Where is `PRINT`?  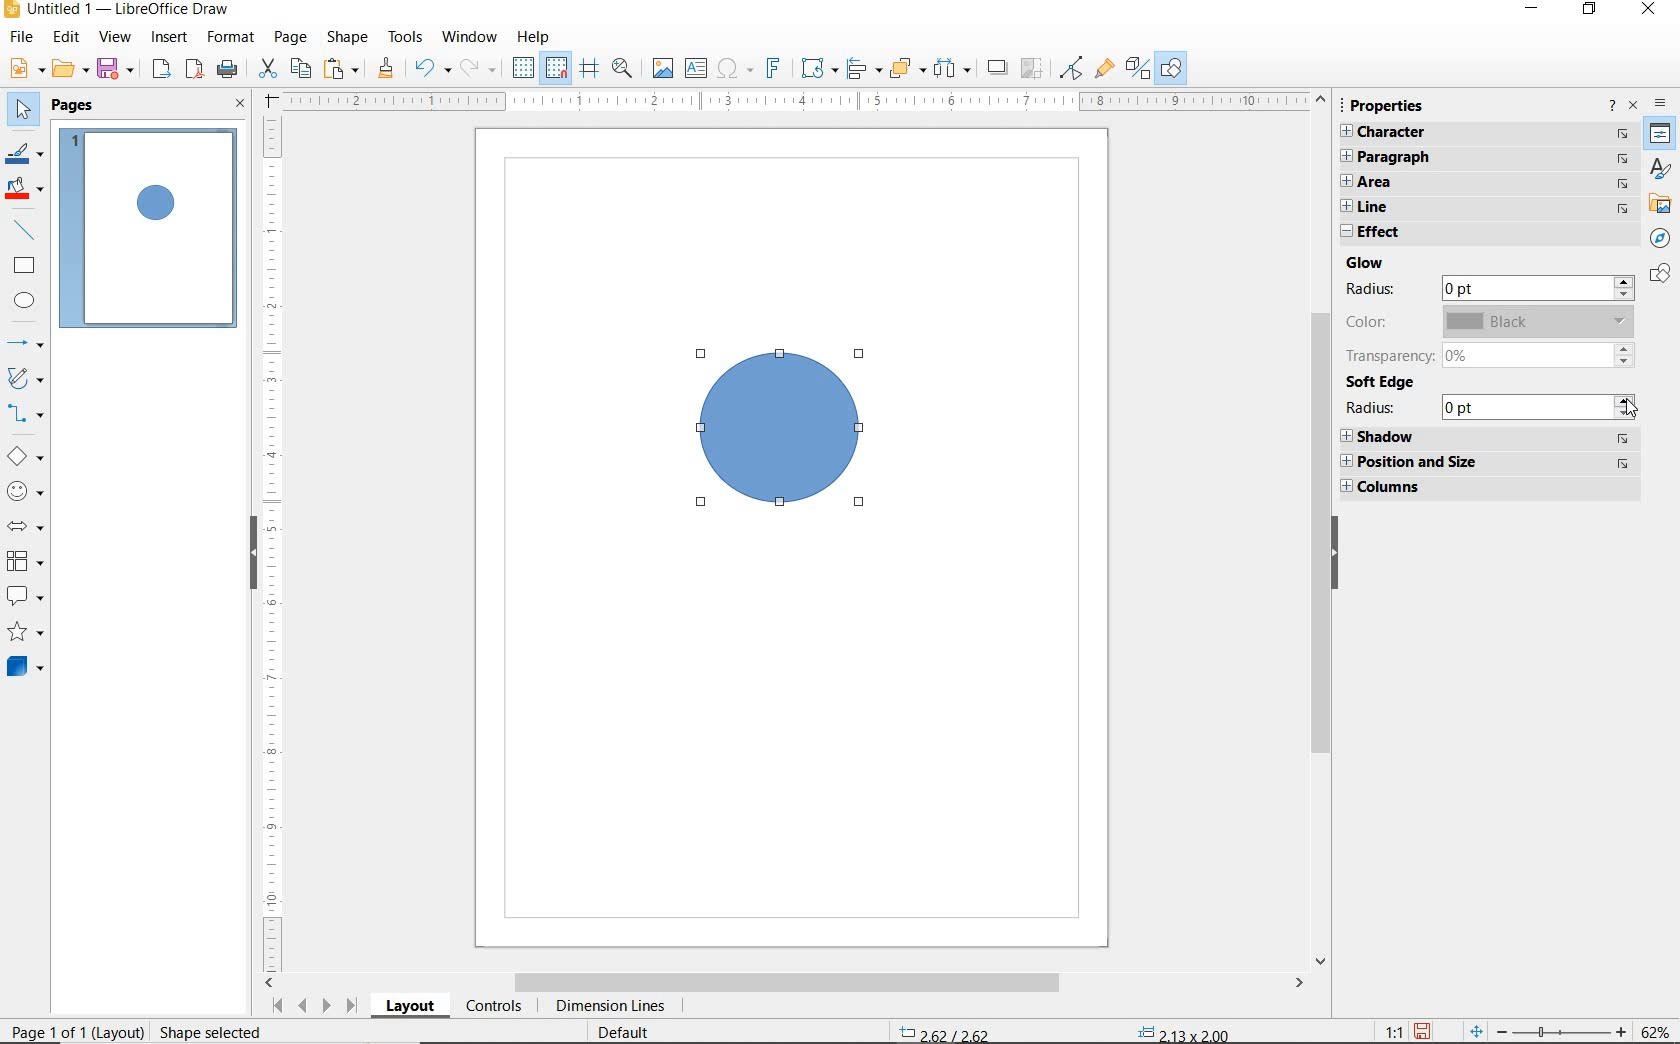 PRINT is located at coordinates (227, 69).